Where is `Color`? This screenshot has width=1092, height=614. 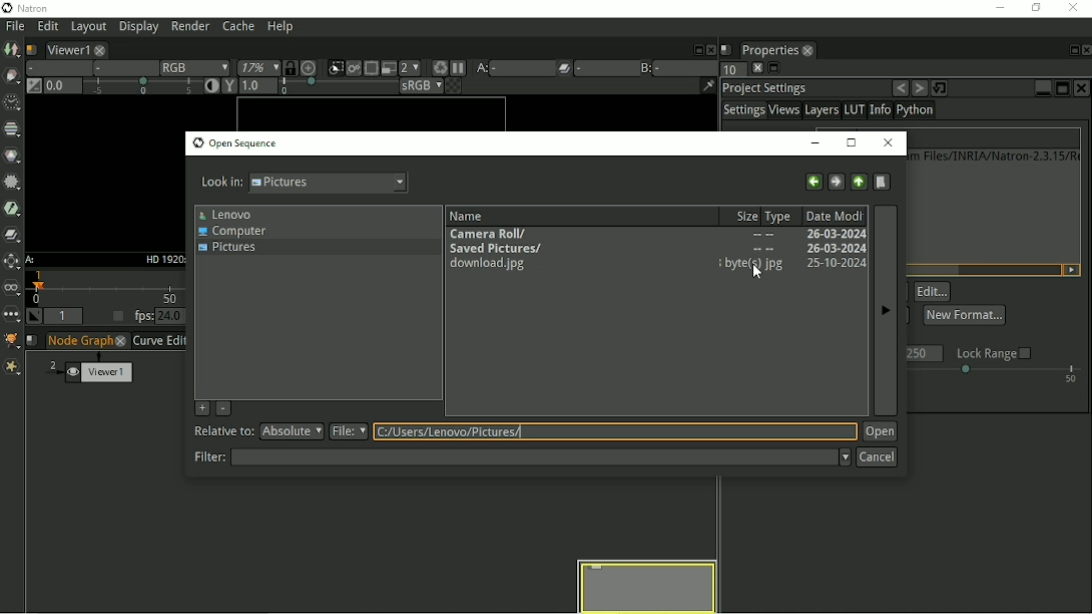
Color is located at coordinates (13, 156).